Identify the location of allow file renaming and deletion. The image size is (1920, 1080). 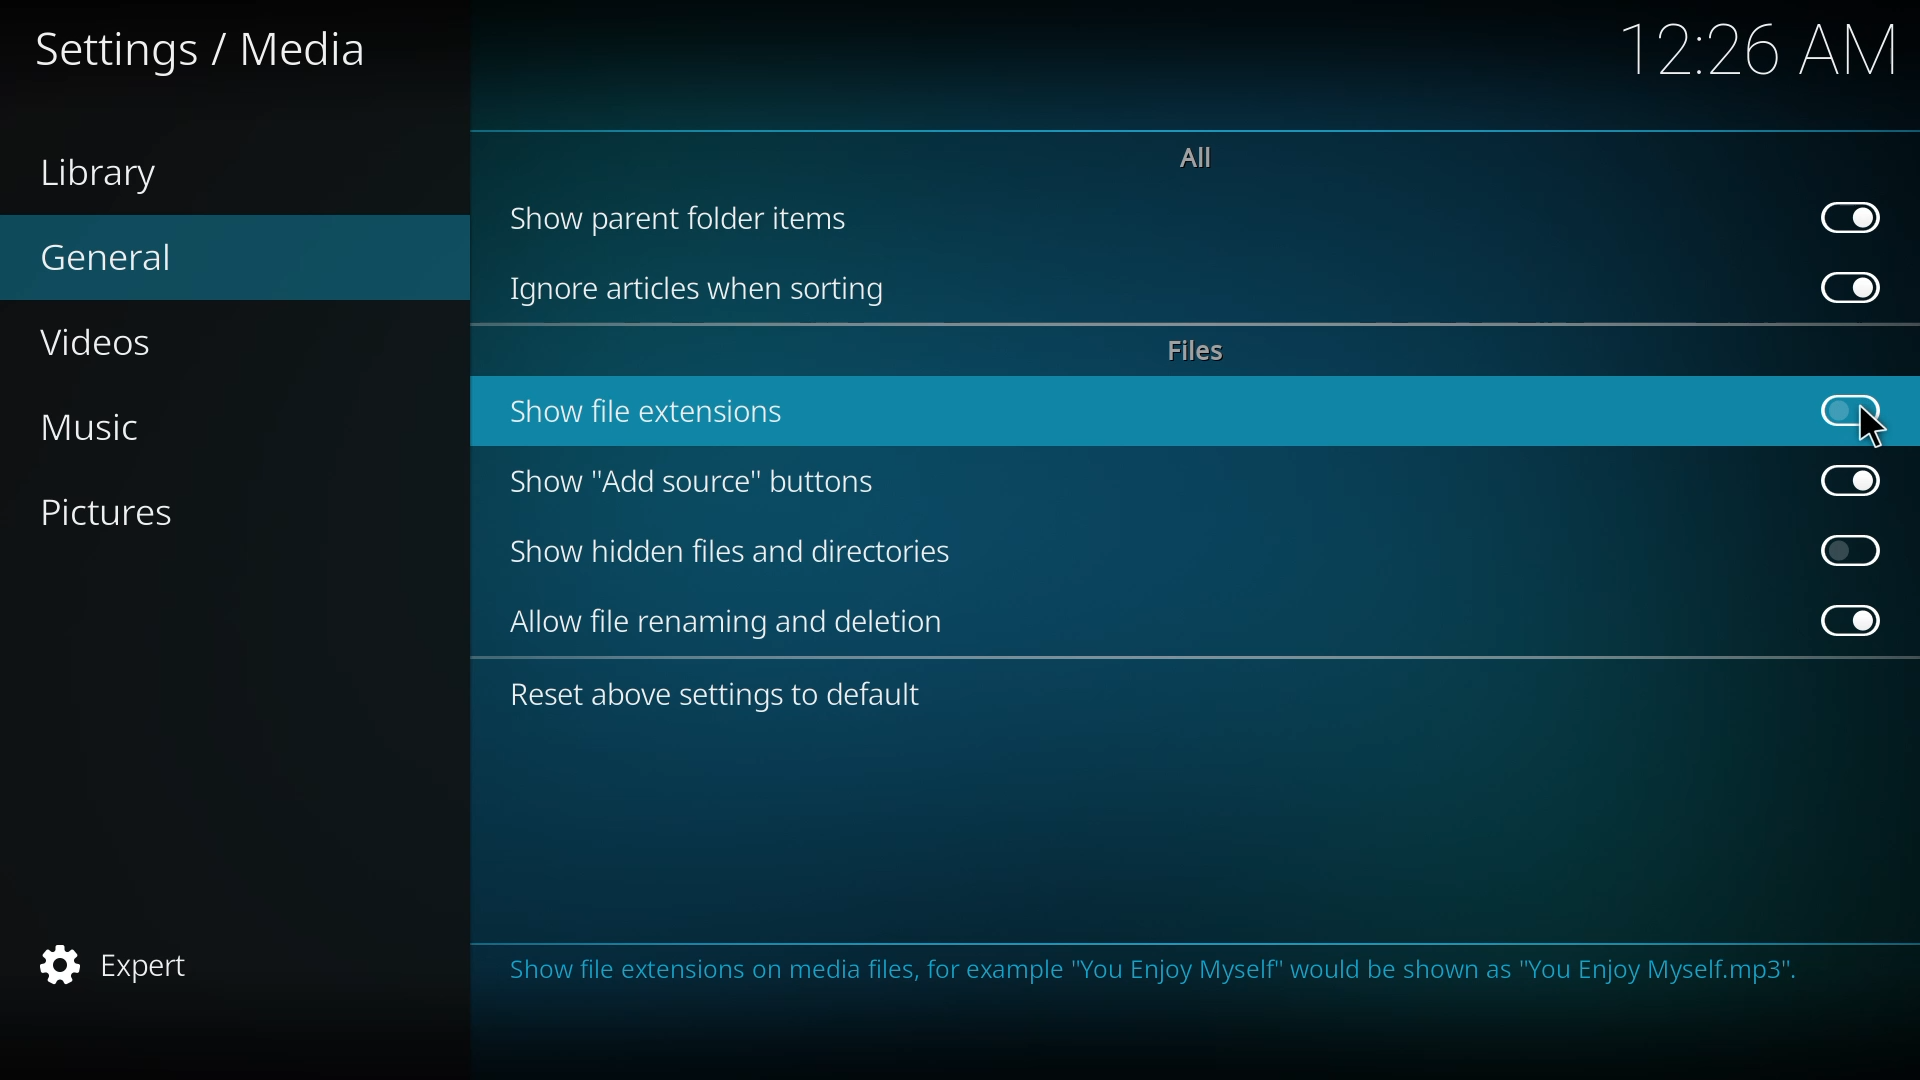
(732, 622).